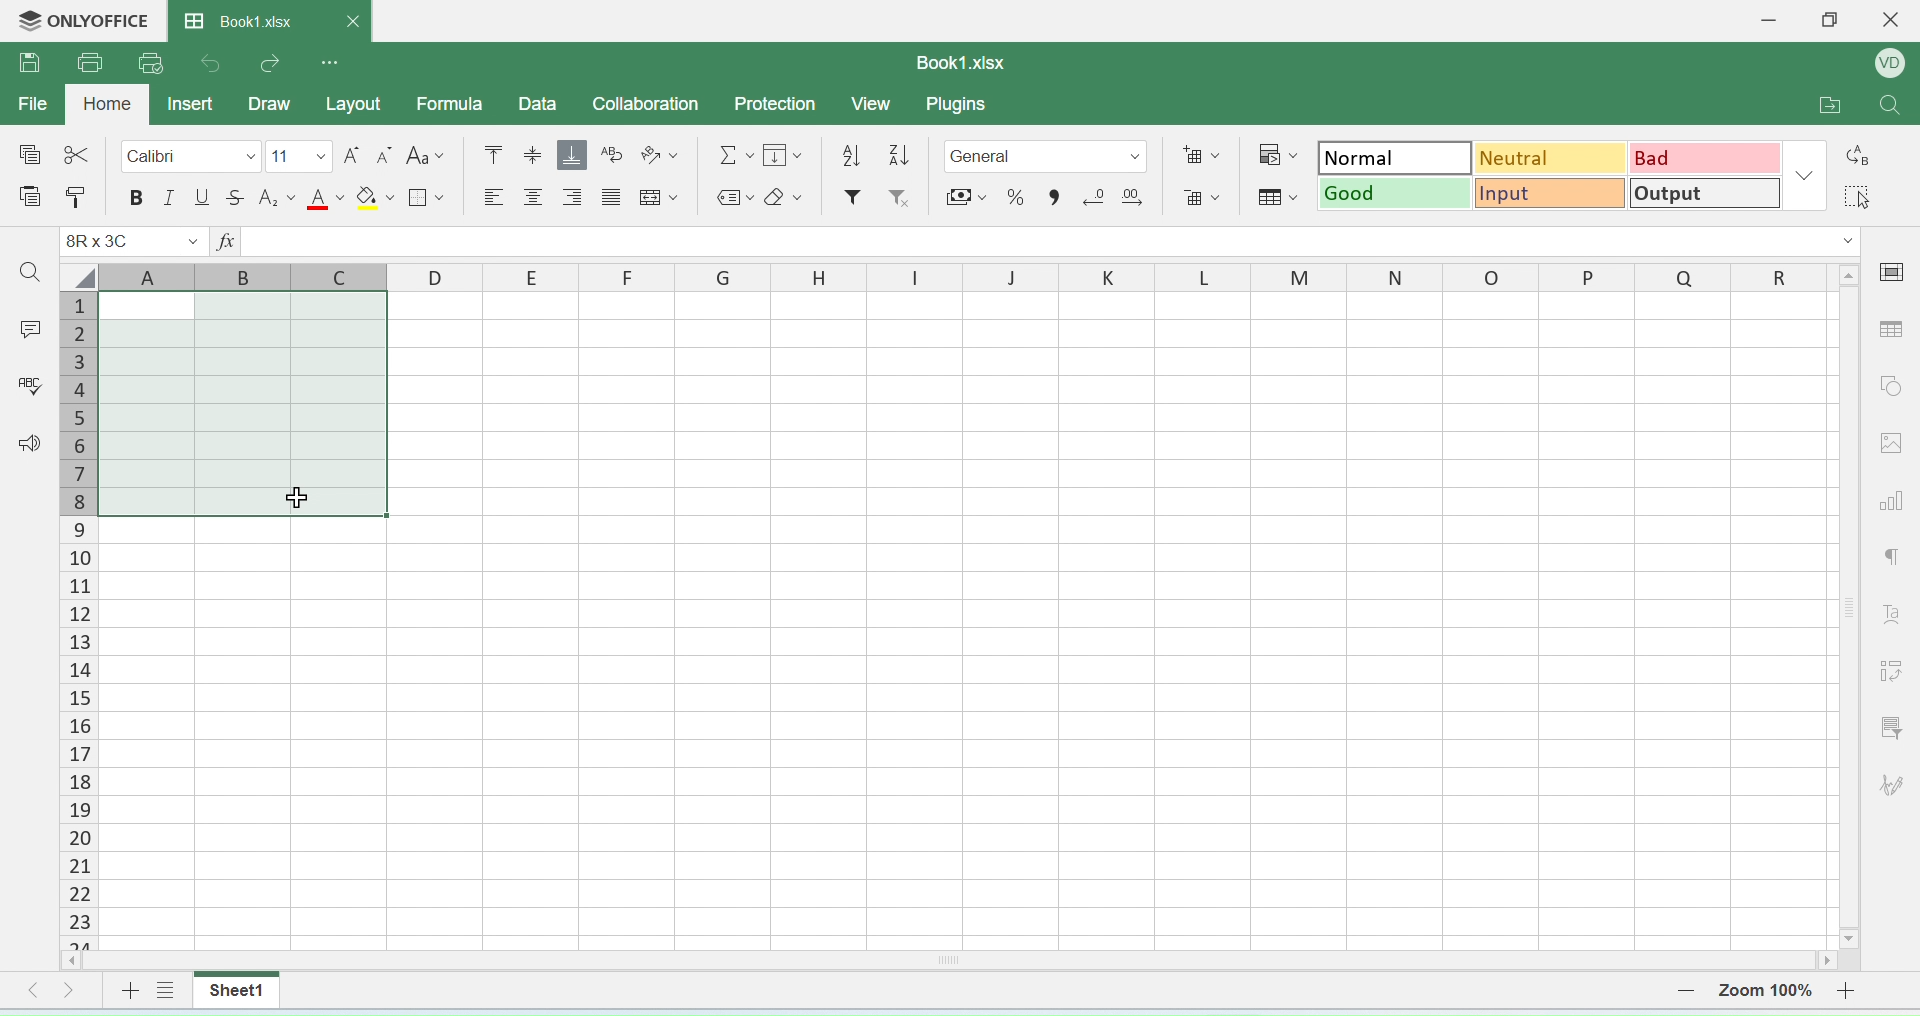  Describe the element at coordinates (1097, 196) in the screenshot. I see `remove decimal` at that location.